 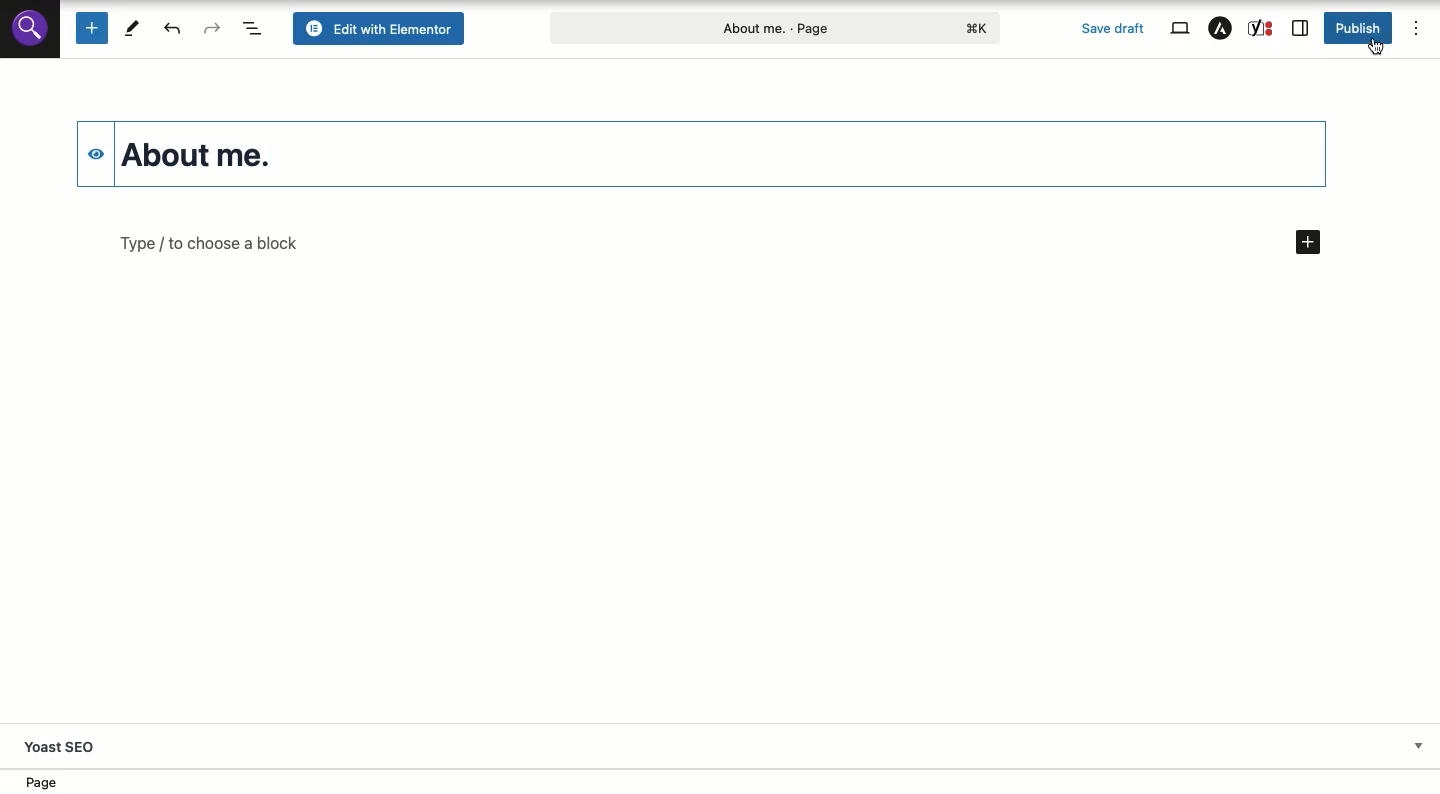 I want to click on Publish, so click(x=1357, y=28).